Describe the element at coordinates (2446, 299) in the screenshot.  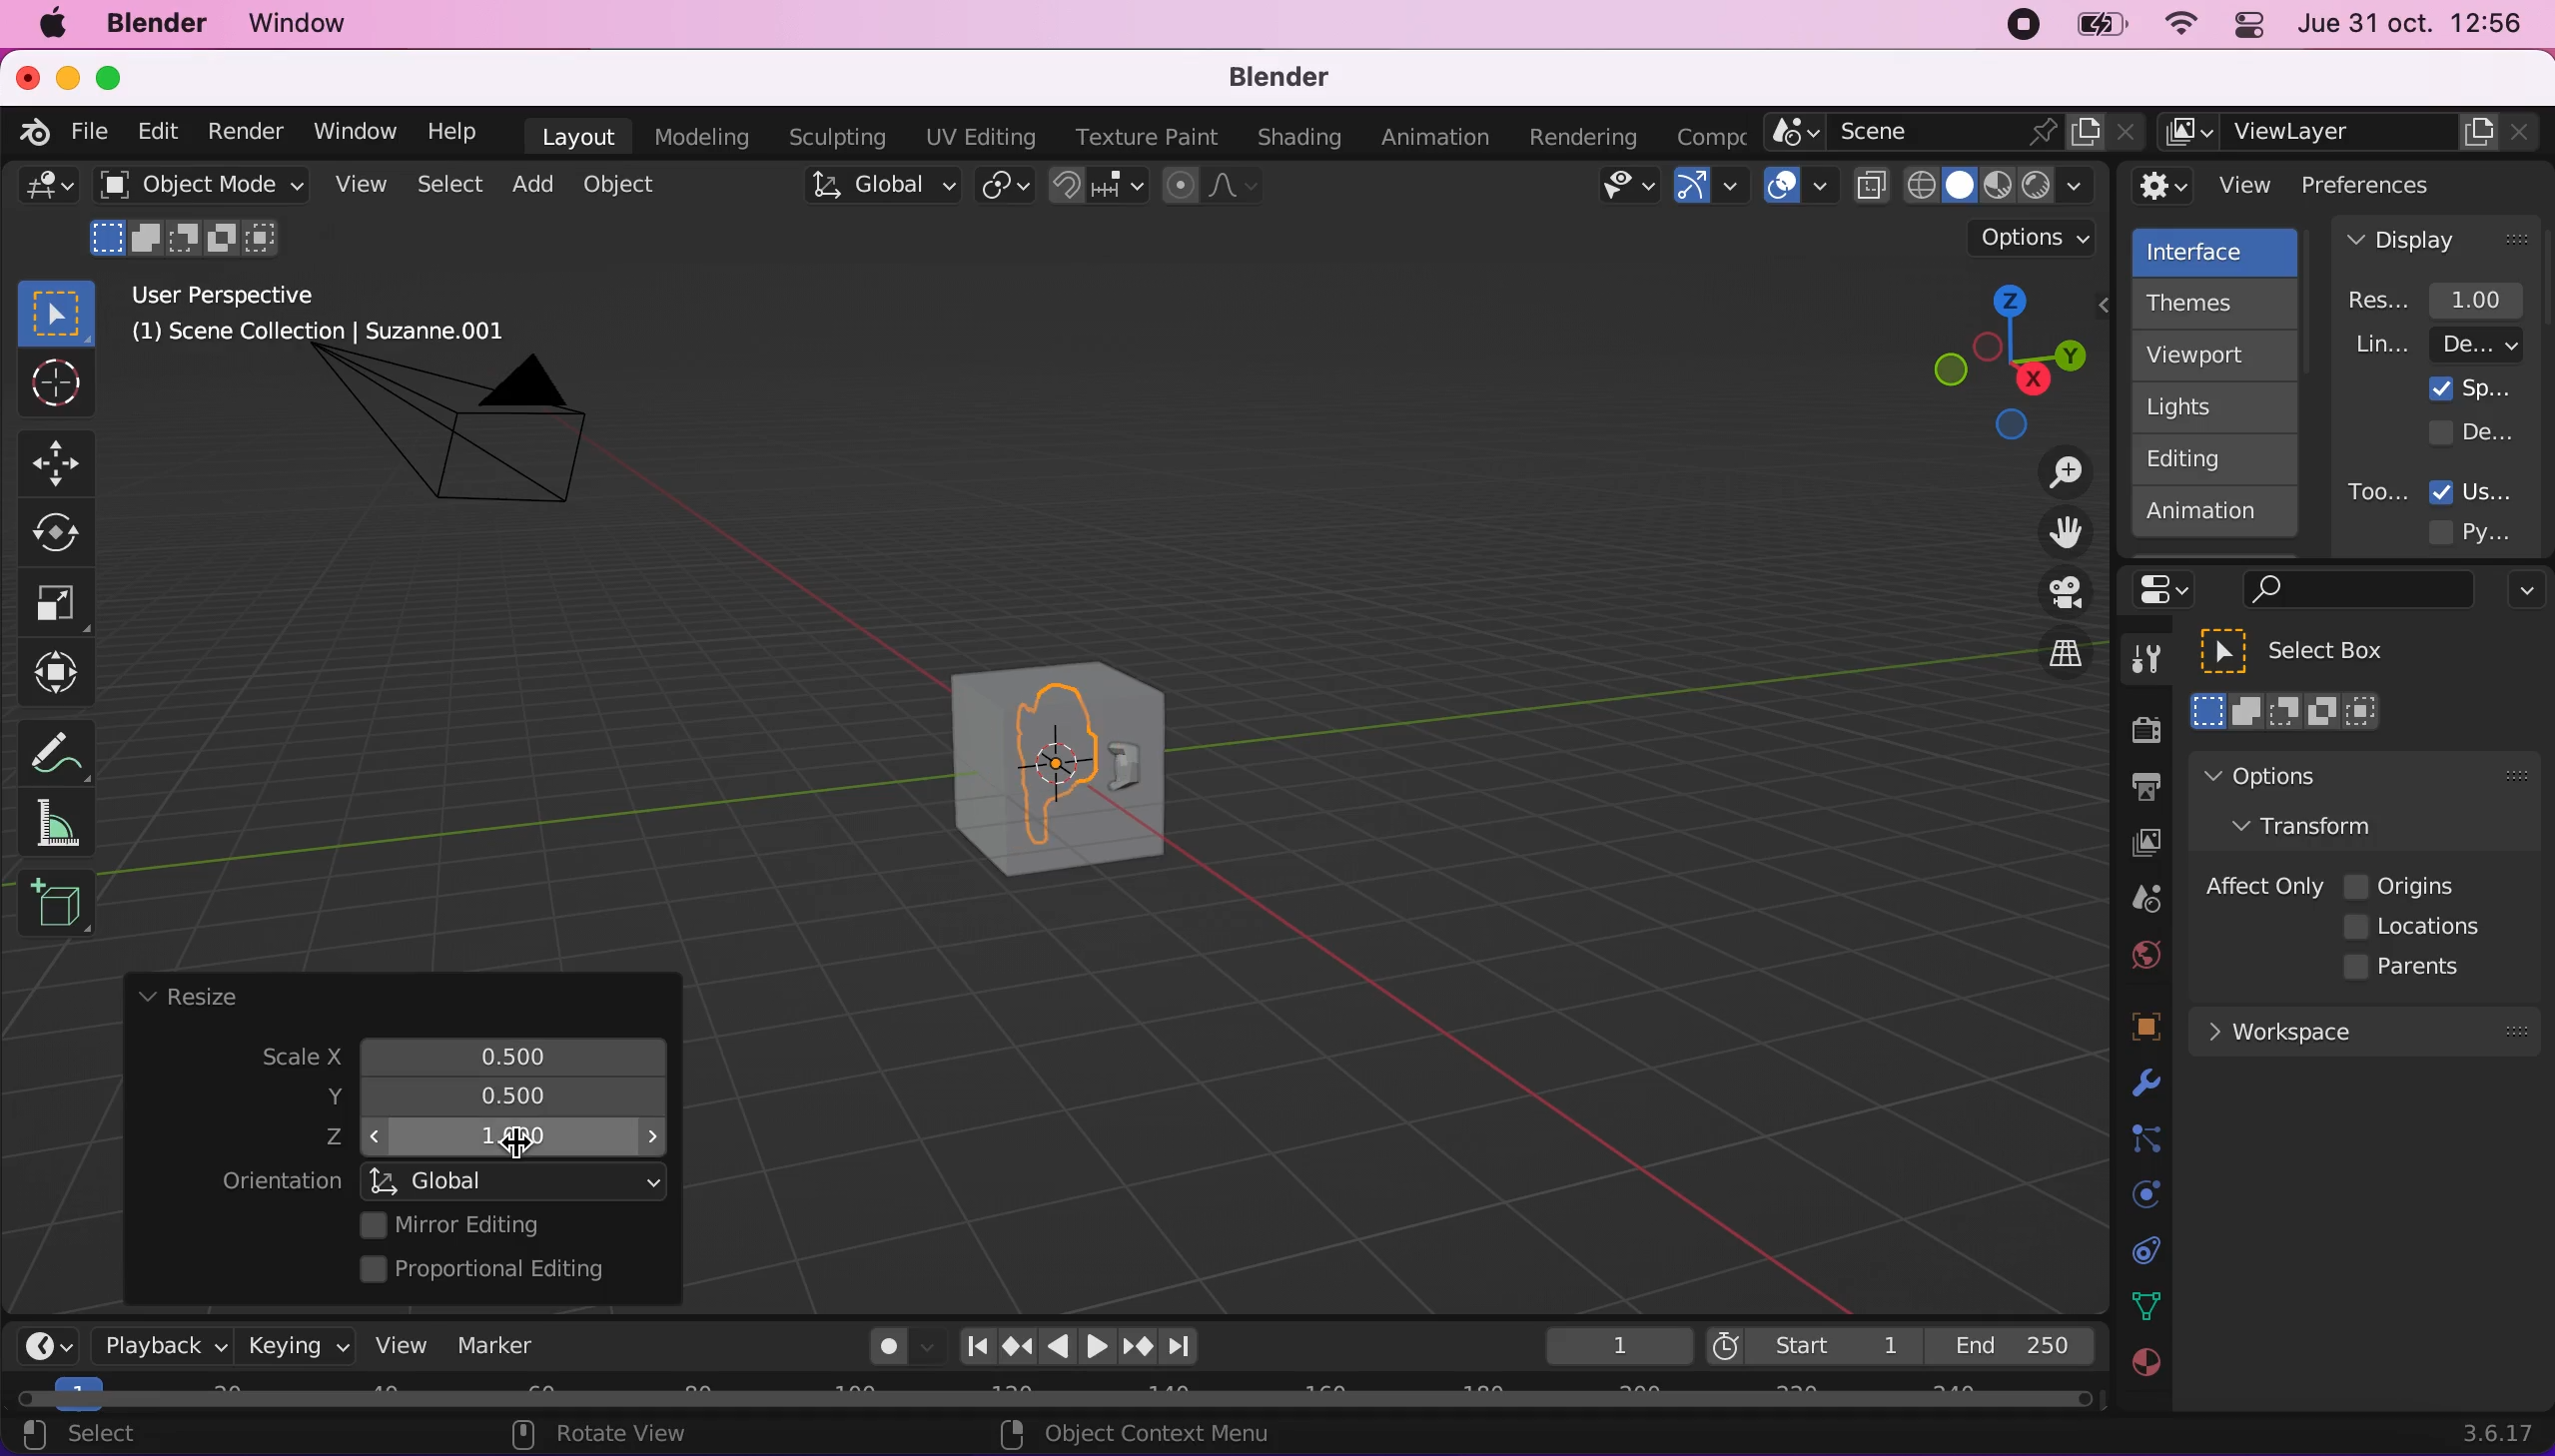
I see `resolution scale` at that location.